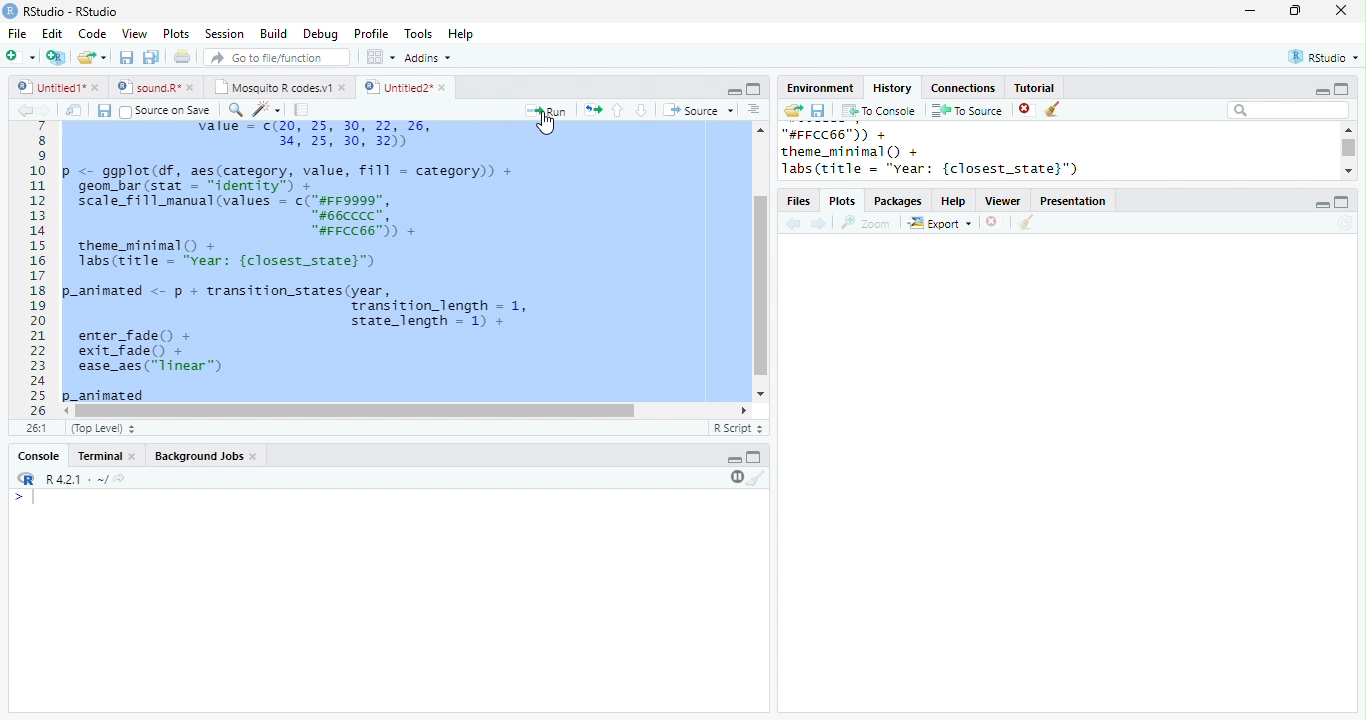 The width and height of the screenshot is (1366, 720). Describe the element at coordinates (1347, 171) in the screenshot. I see `scroll down` at that location.